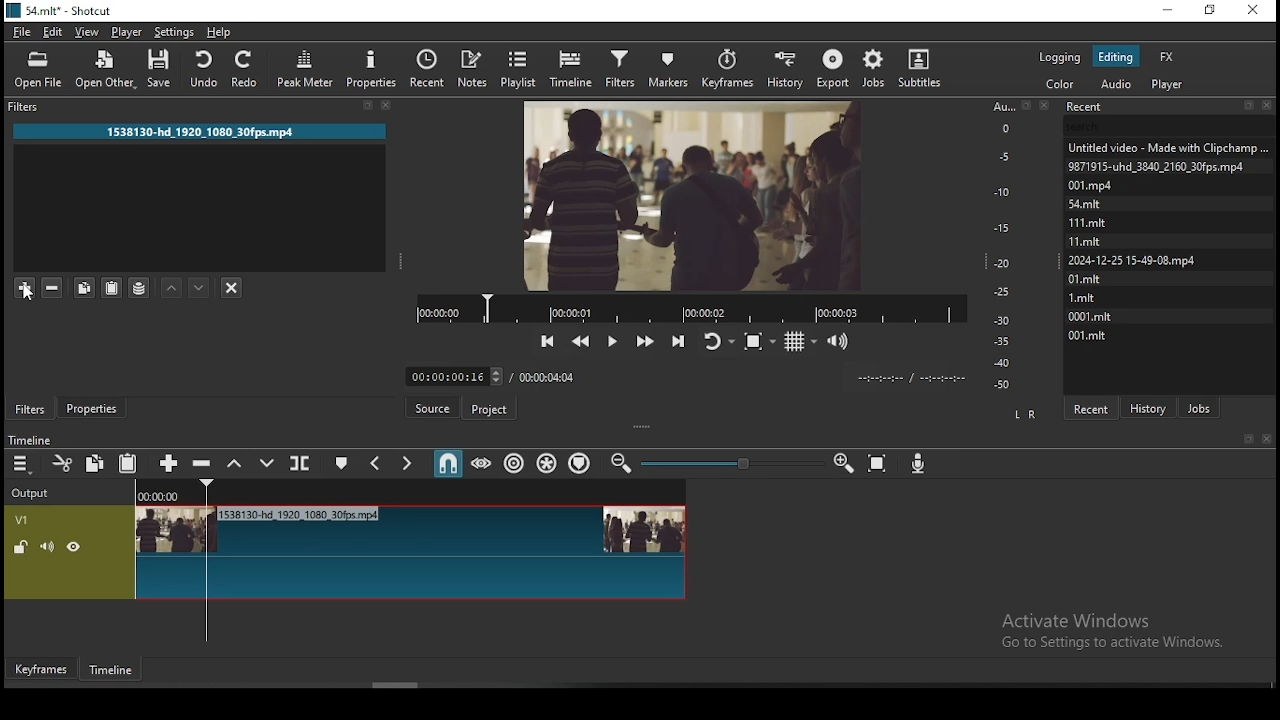 The width and height of the screenshot is (1280, 720). What do you see at coordinates (85, 288) in the screenshot?
I see `copy checked filters` at bounding box center [85, 288].